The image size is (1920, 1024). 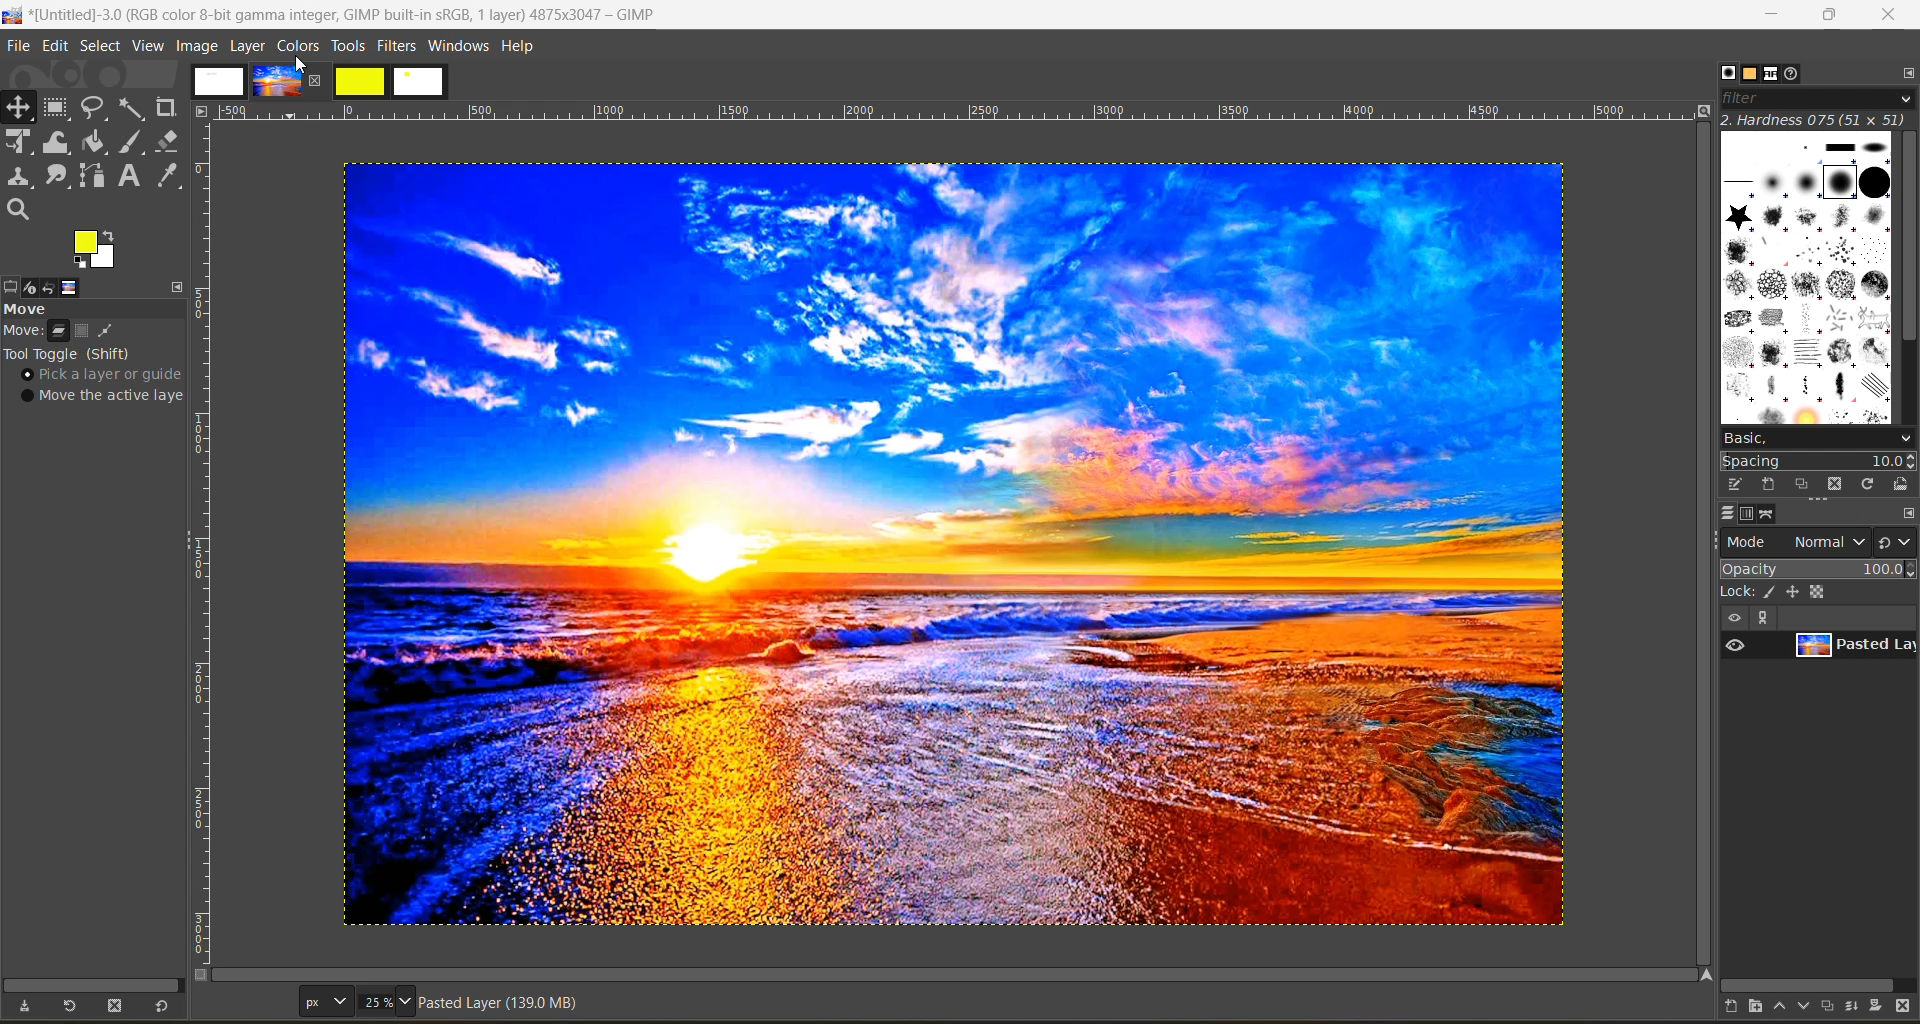 I want to click on preview, so click(x=1735, y=644).